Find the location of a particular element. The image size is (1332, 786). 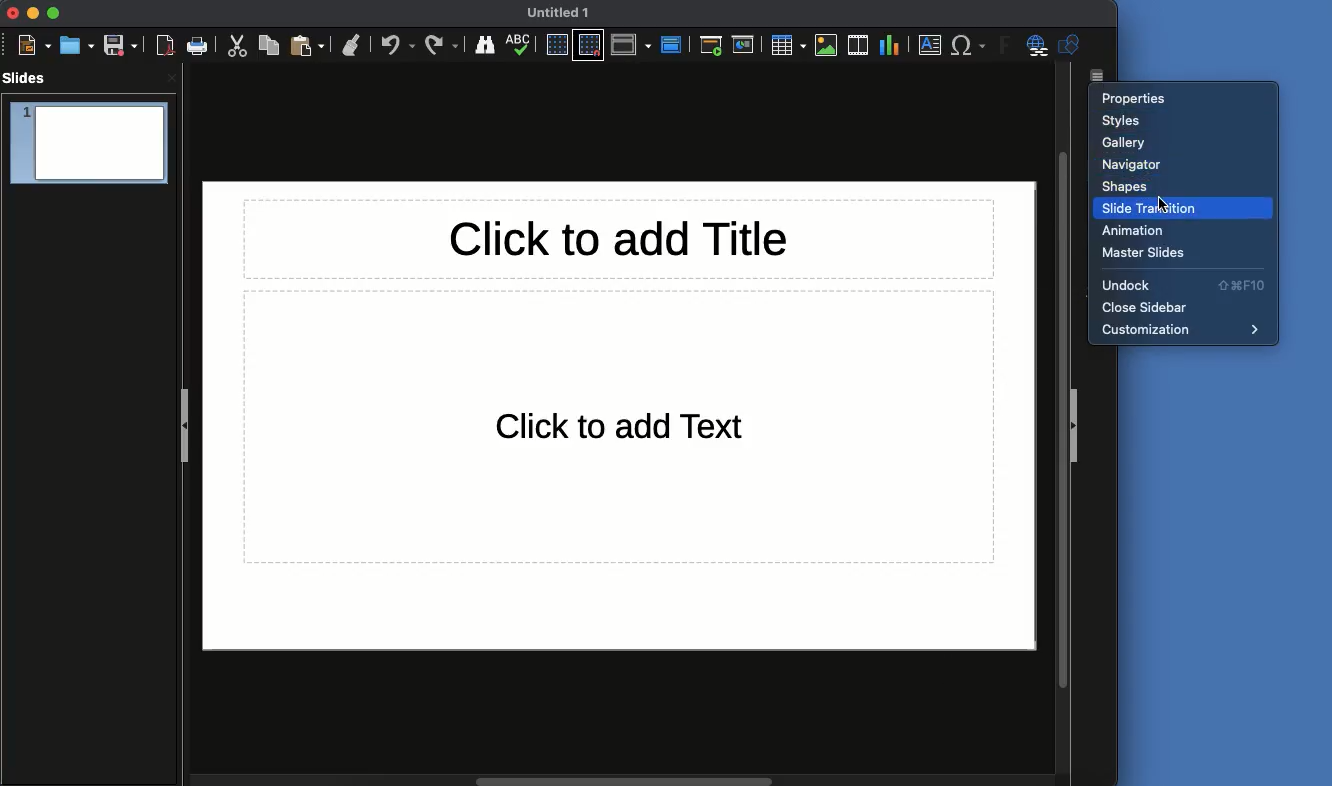

Display grid is located at coordinates (558, 44).